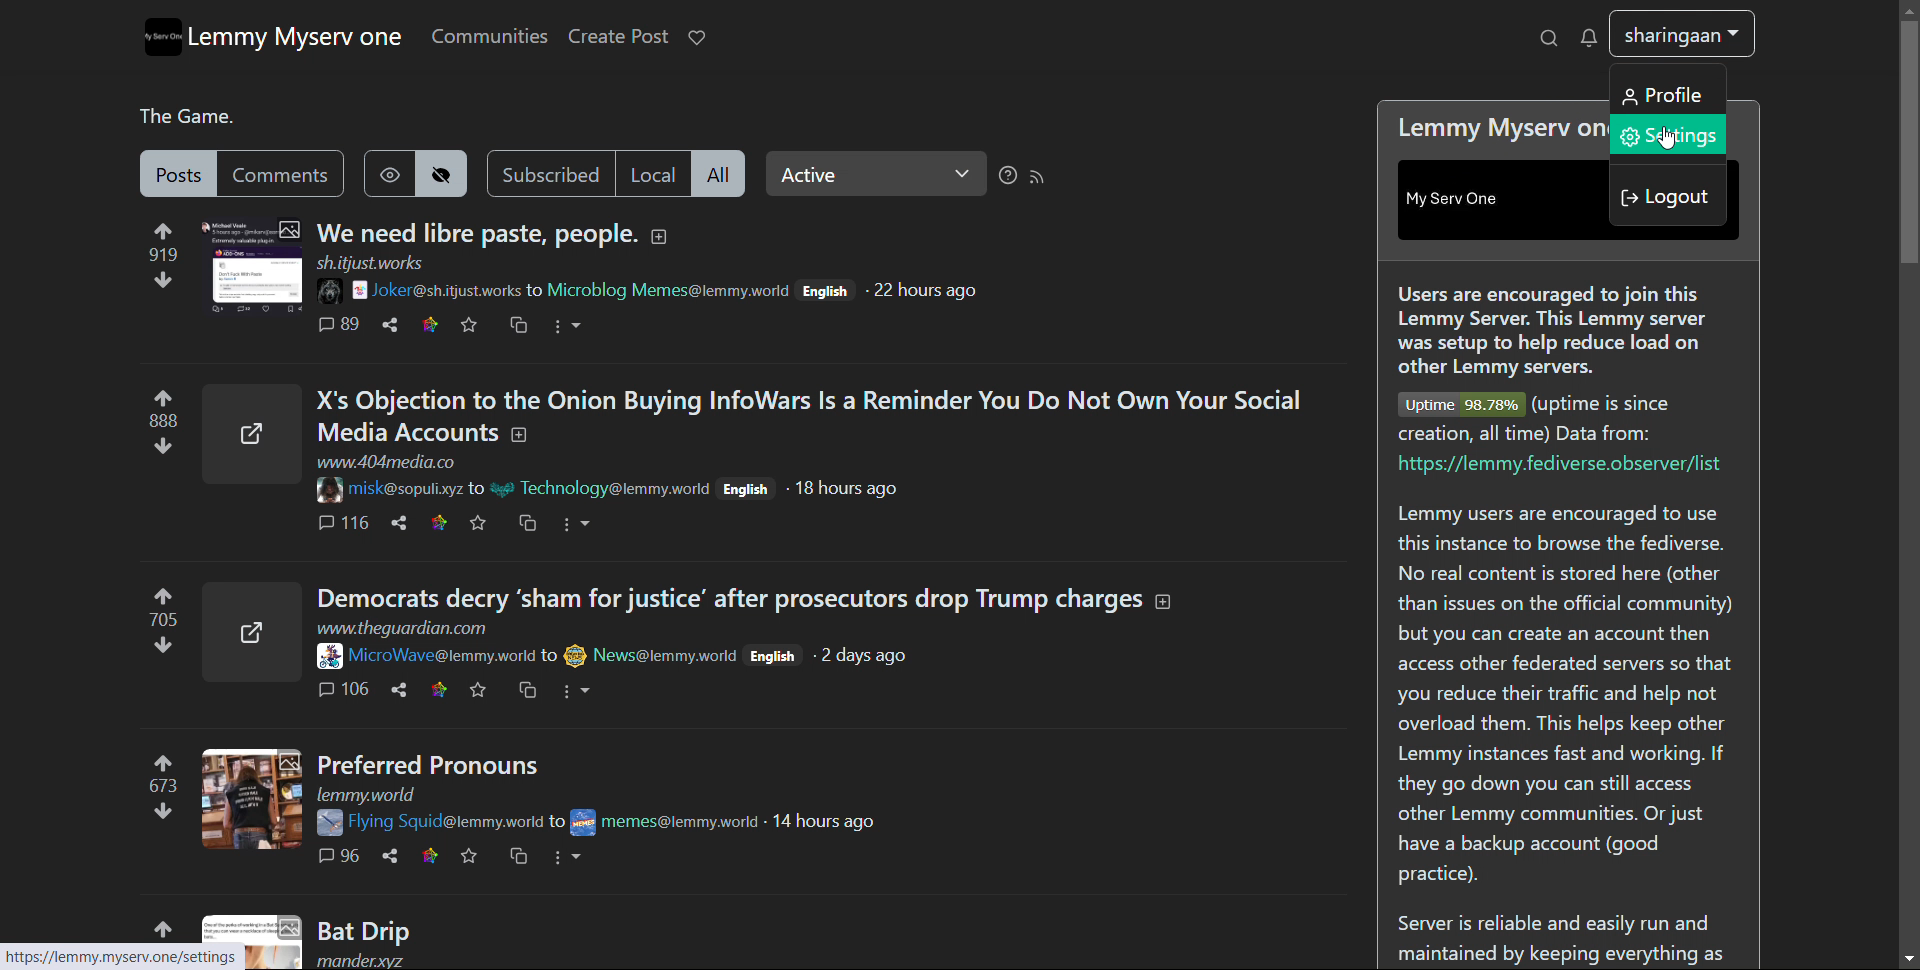 The width and height of the screenshot is (1920, 970). I want to click on thumbnail, so click(252, 942).